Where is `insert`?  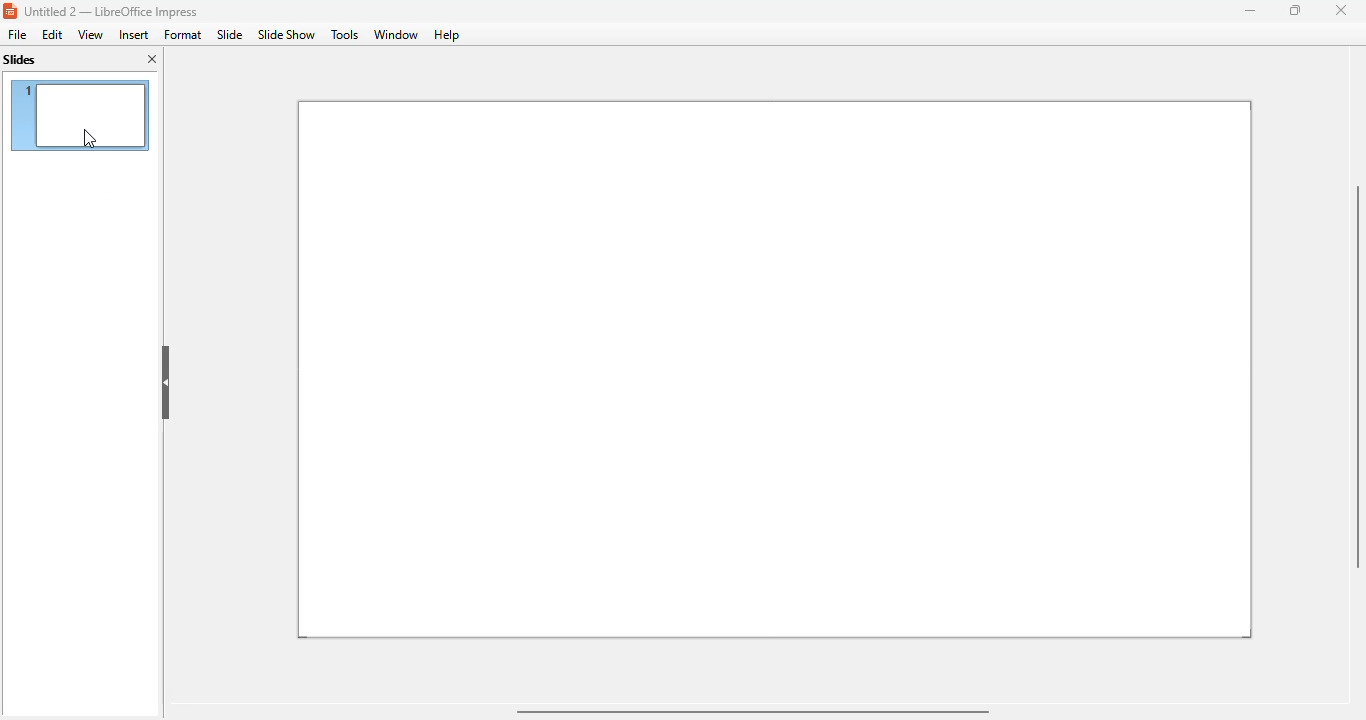 insert is located at coordinates (133, 35).